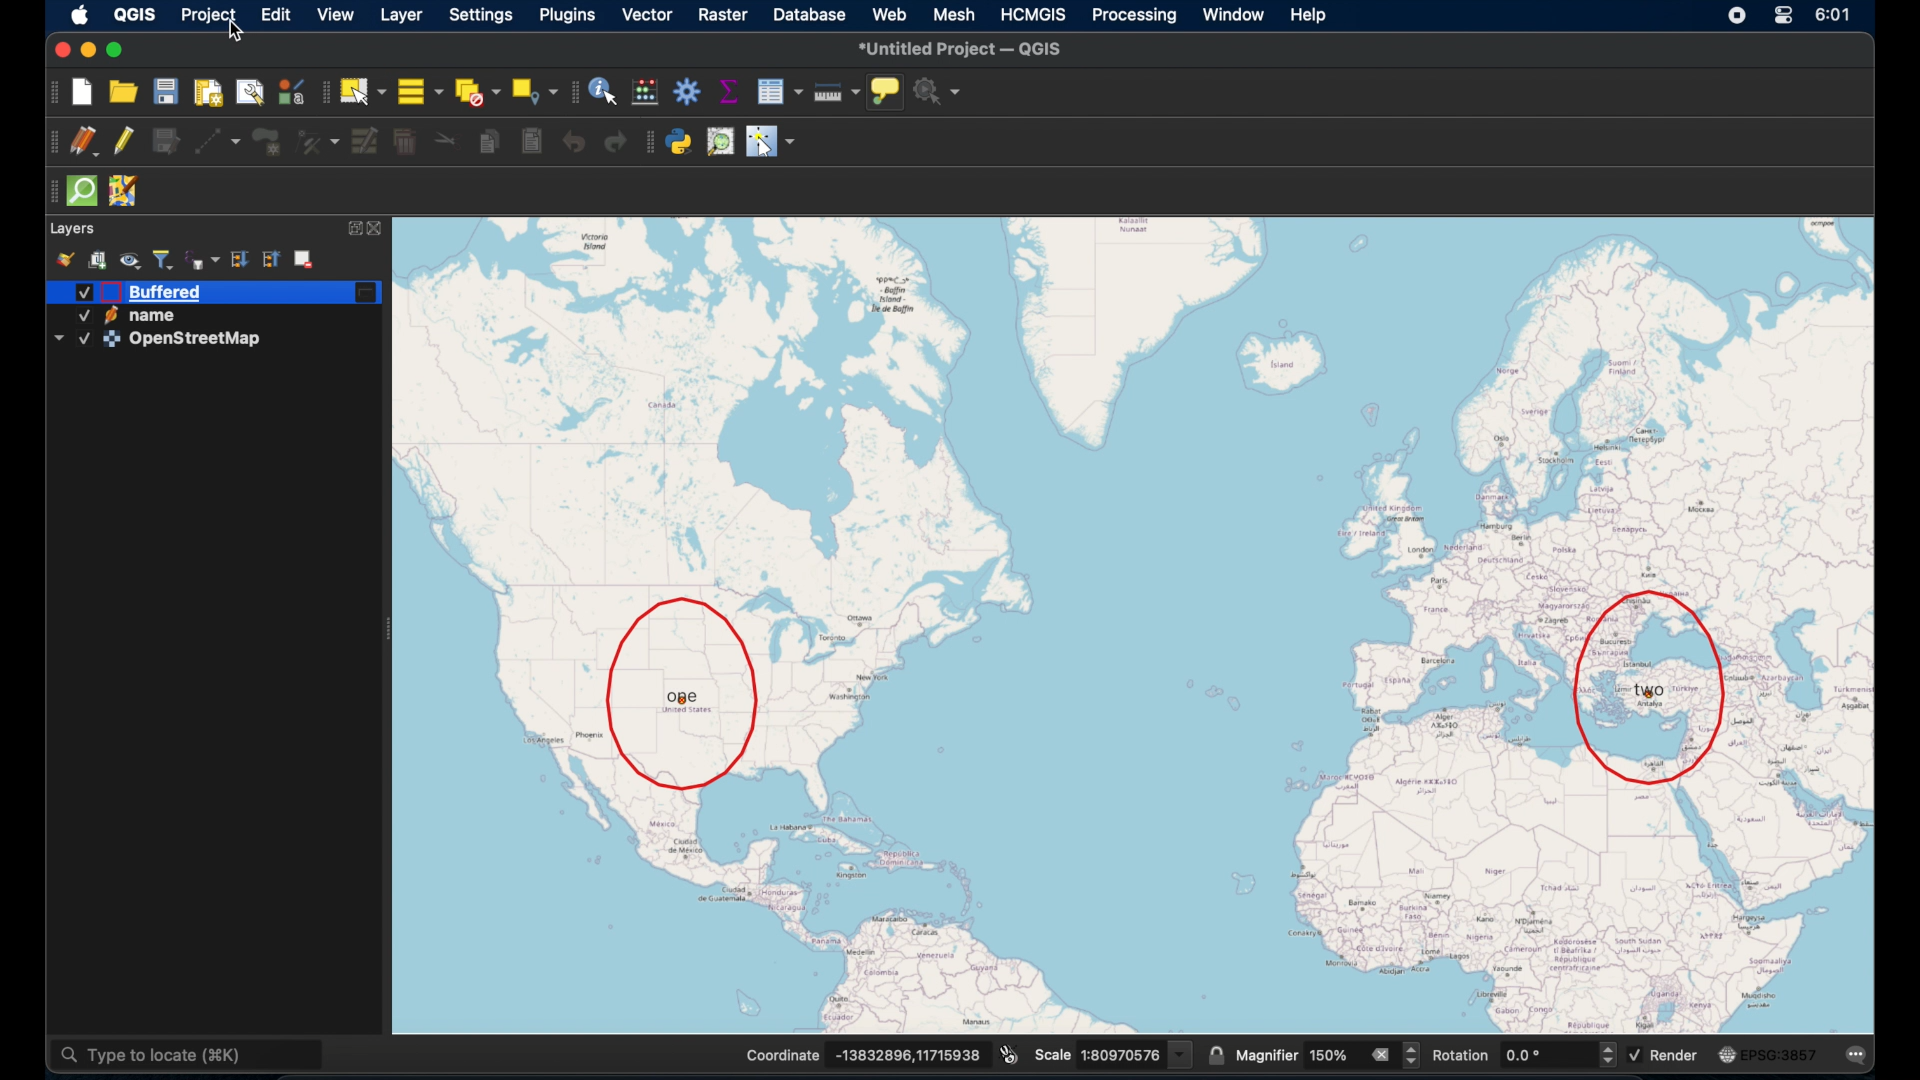 This screenshot has width=1920, height=1080. I want to click on time 6:01, so click(1832, 15).